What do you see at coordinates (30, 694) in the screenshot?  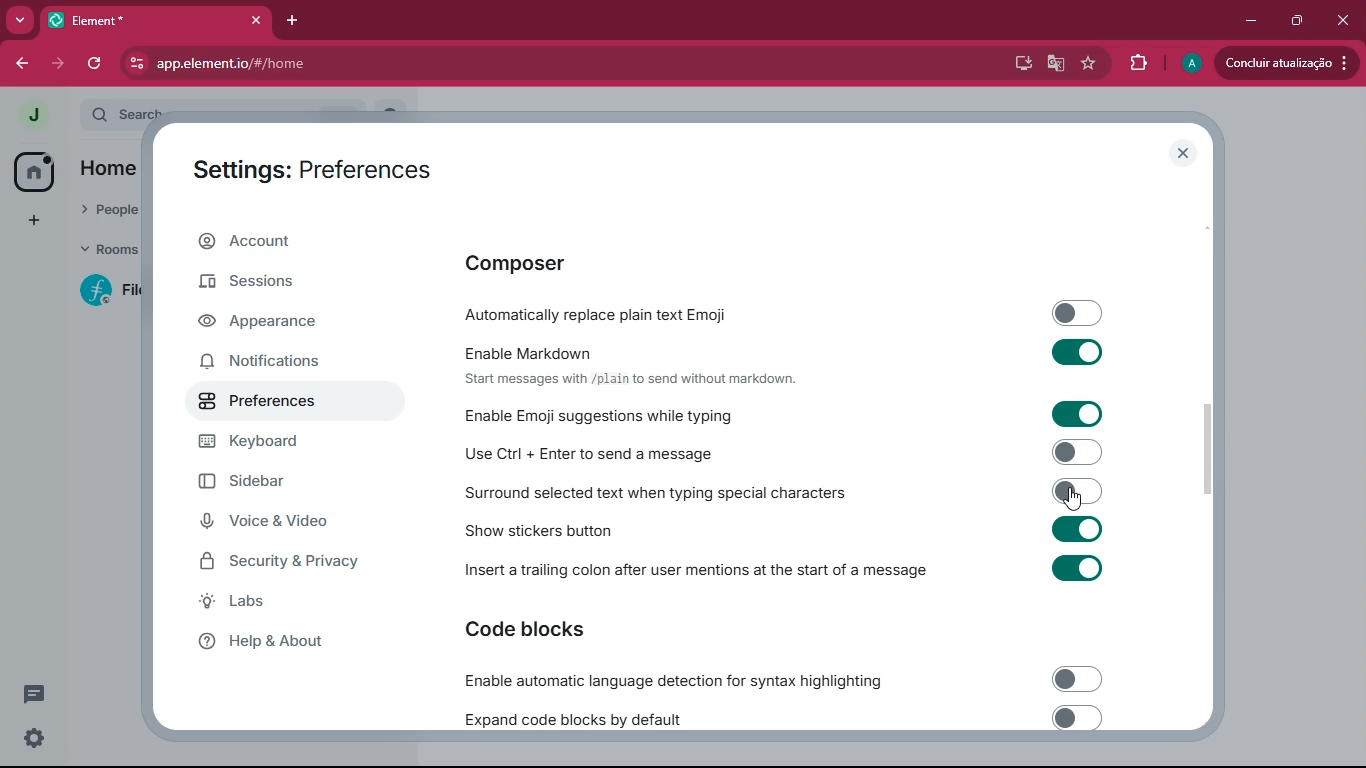 I see `conversation` at bounding box center [30, 694].